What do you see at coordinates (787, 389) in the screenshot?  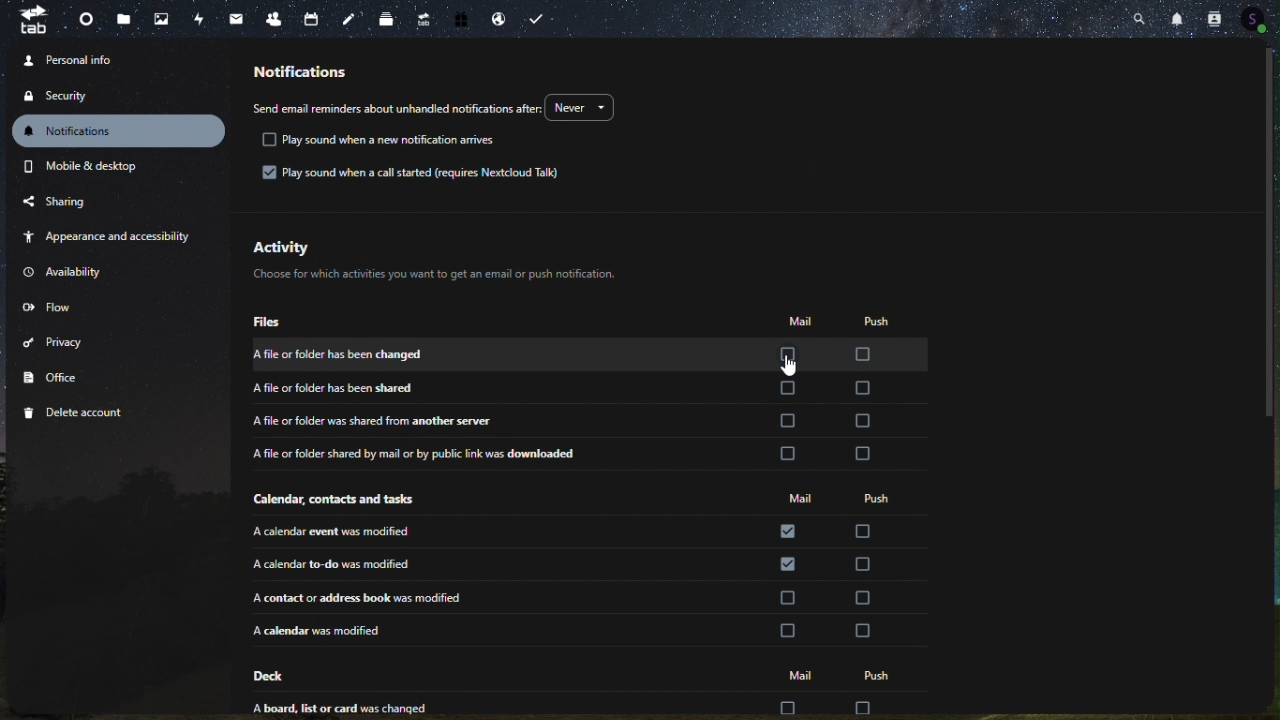 I see `check box` at bounding box center [787, 389].